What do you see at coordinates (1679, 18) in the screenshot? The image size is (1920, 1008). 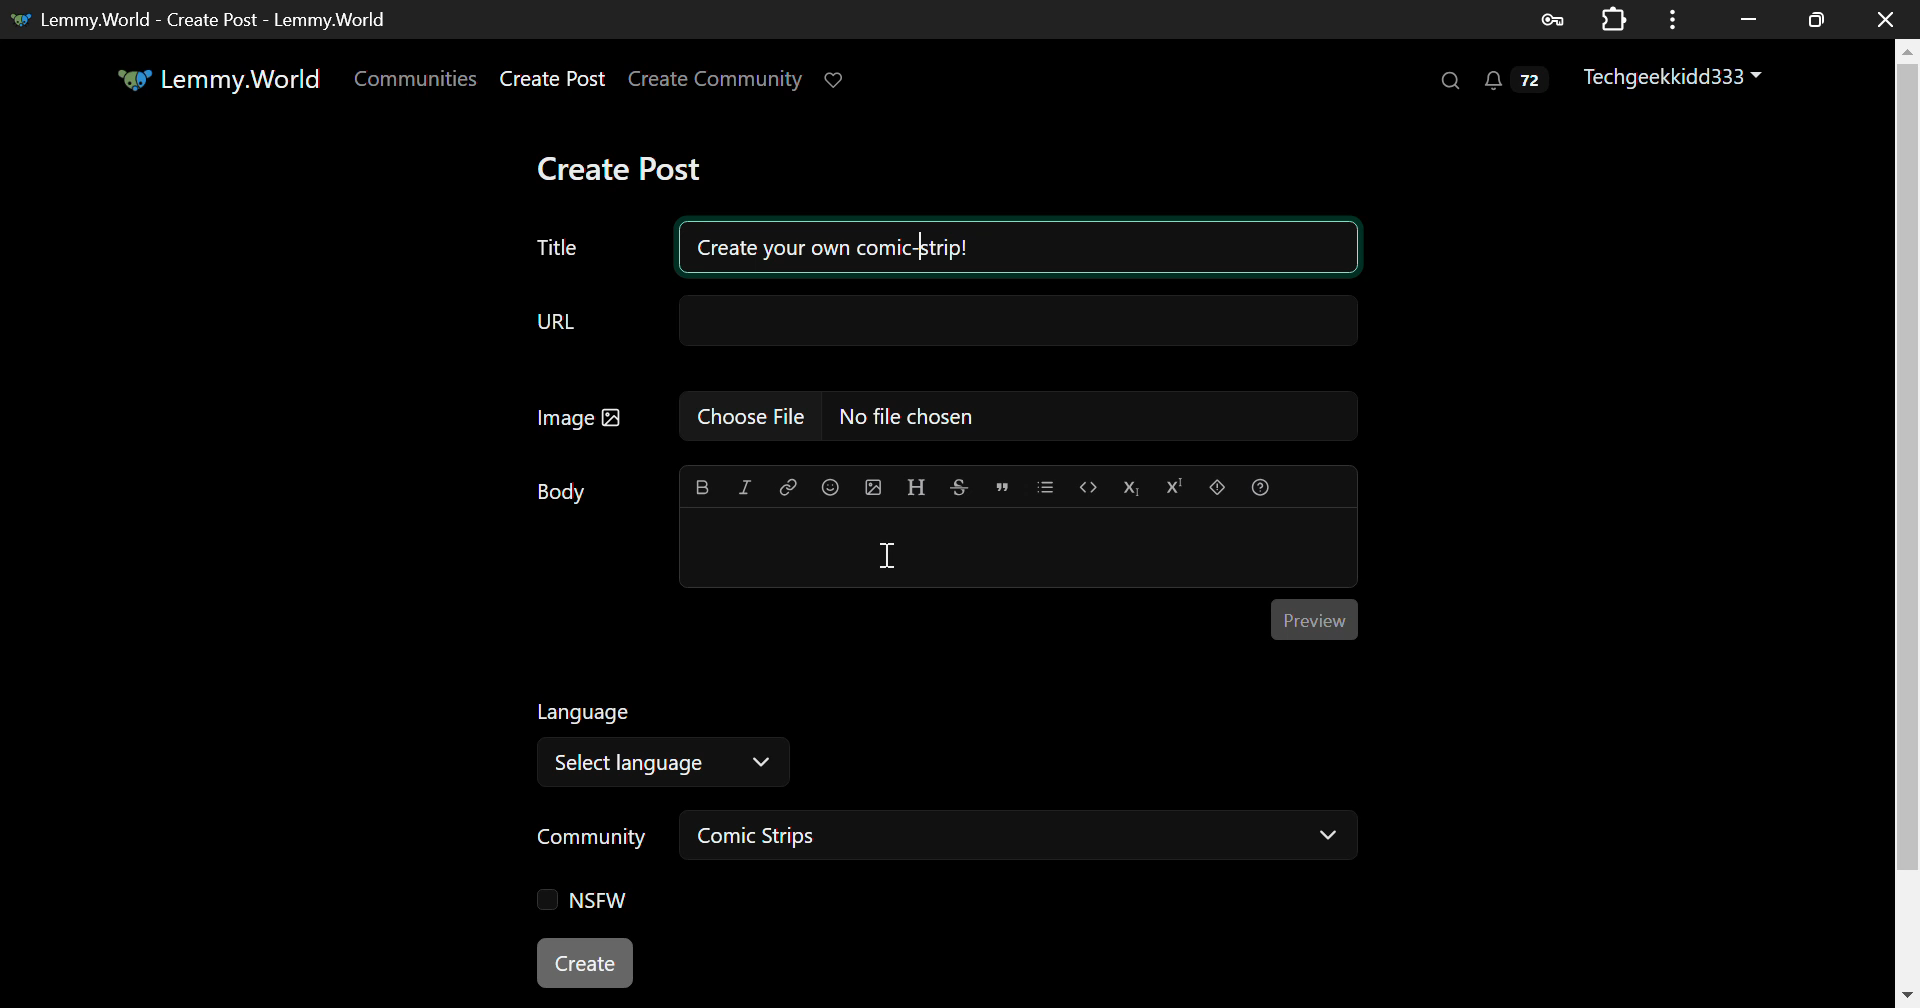 I see `Menu` at bounding box center [1679, 18].